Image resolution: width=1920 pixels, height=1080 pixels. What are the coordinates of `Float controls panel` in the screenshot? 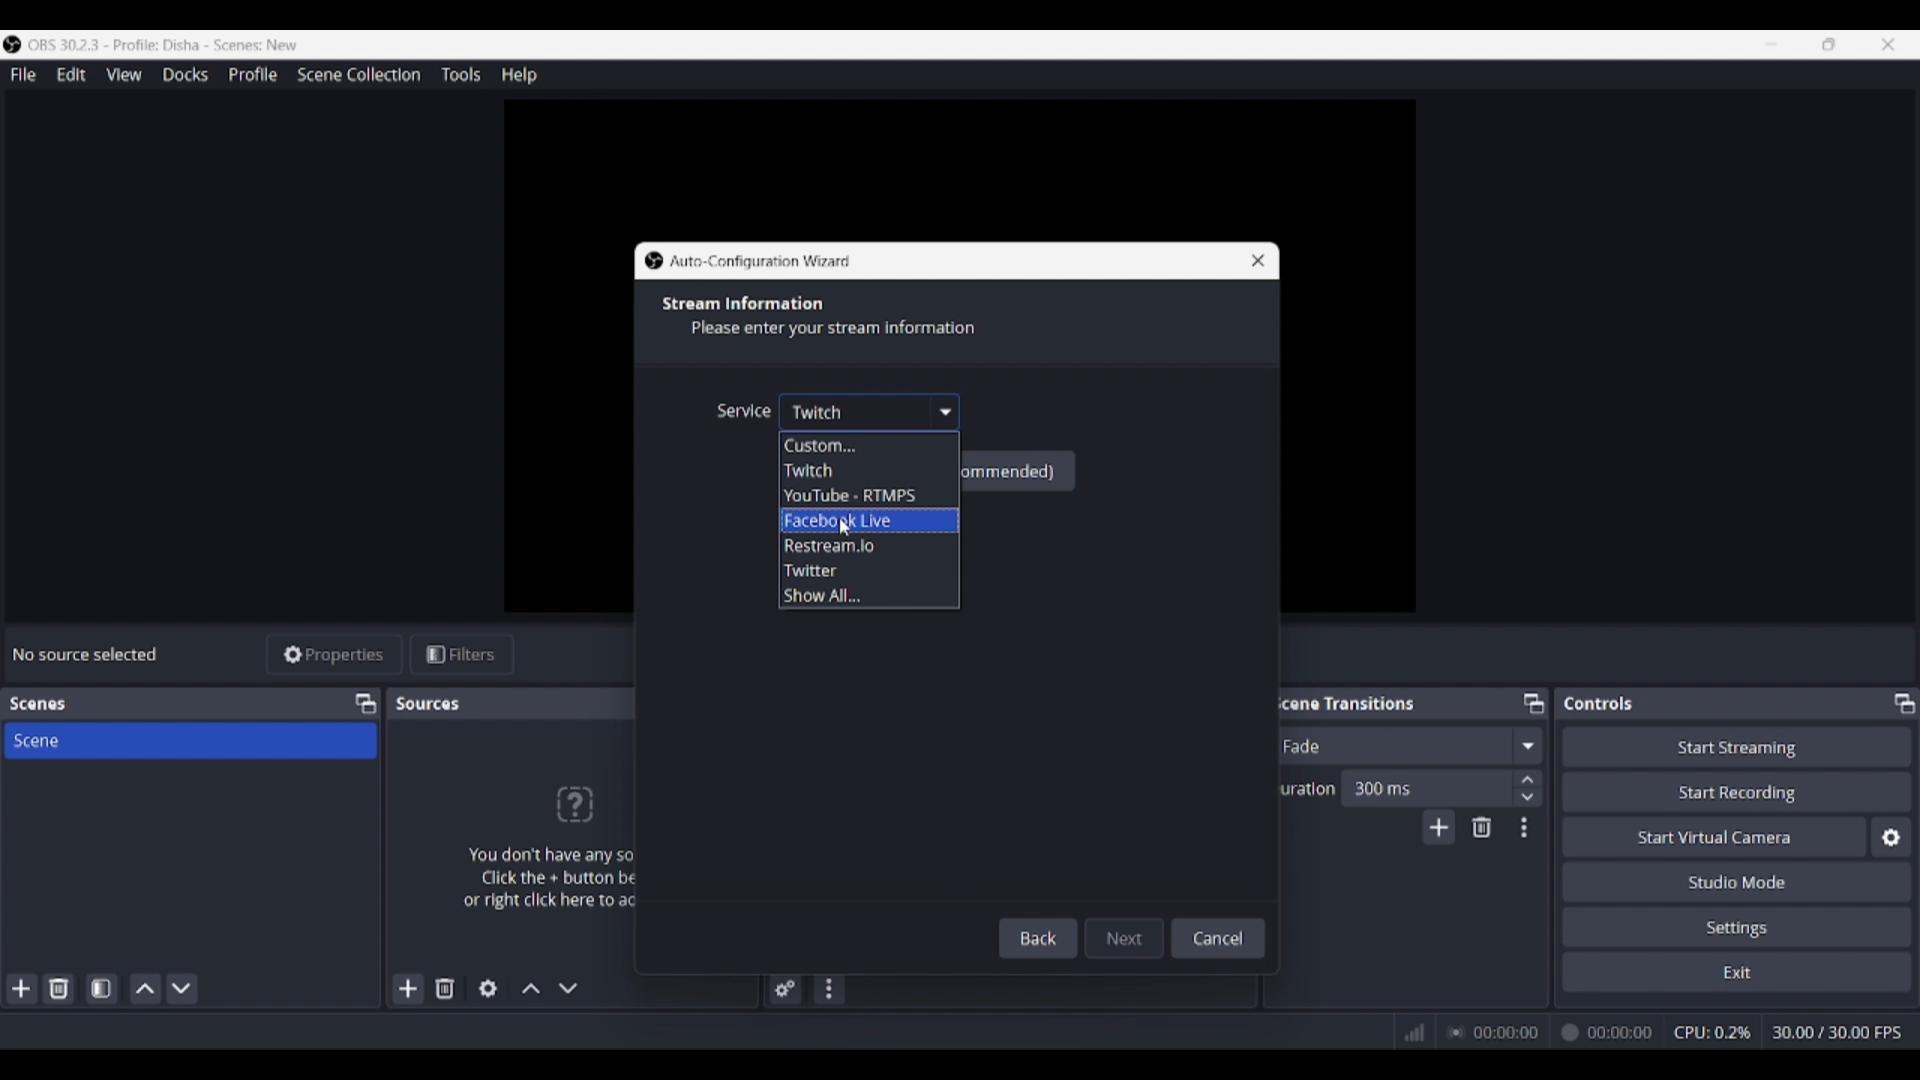 It's located at (1904, 703).